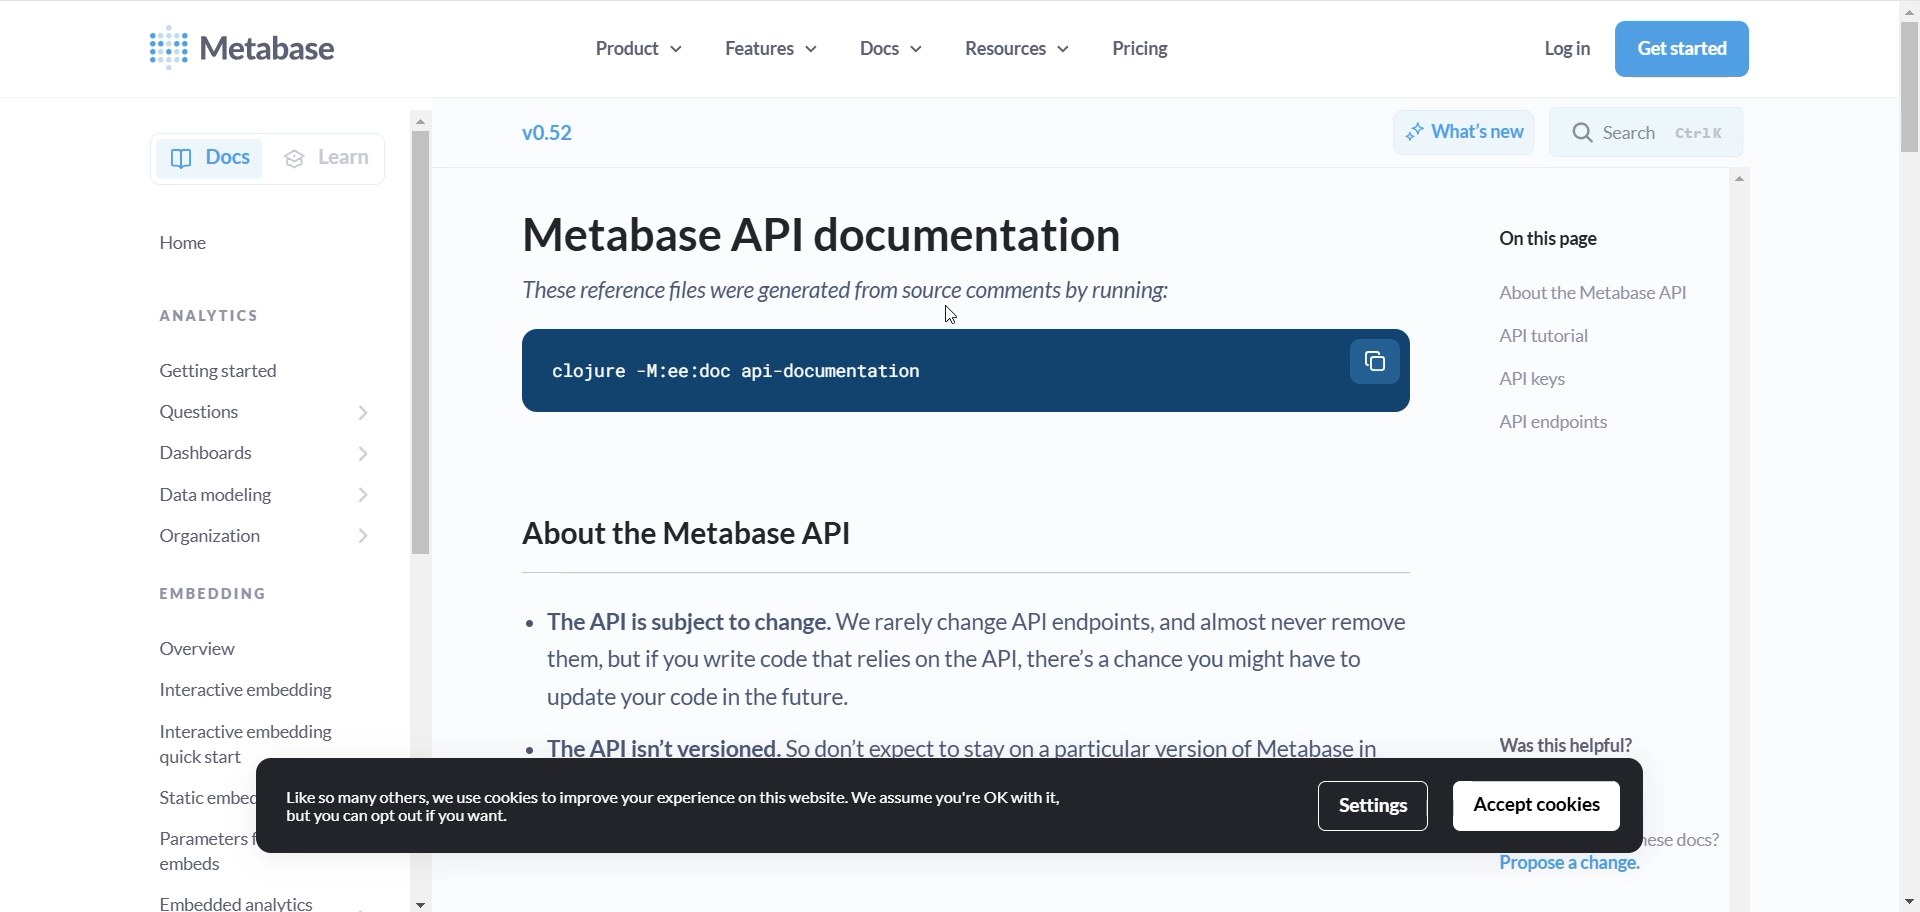 The height and width of the screenshot is (912, 1920). I want to click on docs, so click(206, 160).